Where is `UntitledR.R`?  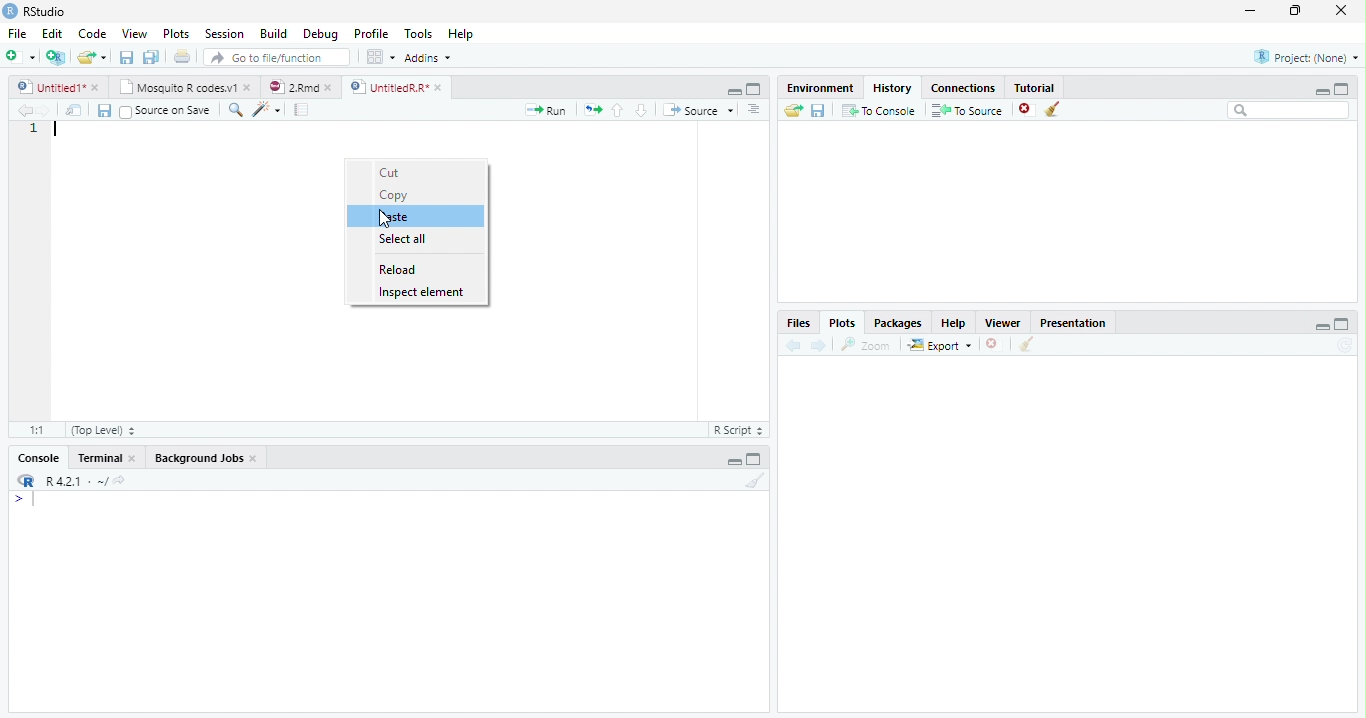 UntitledR.R is located at coordinates (403, 86).